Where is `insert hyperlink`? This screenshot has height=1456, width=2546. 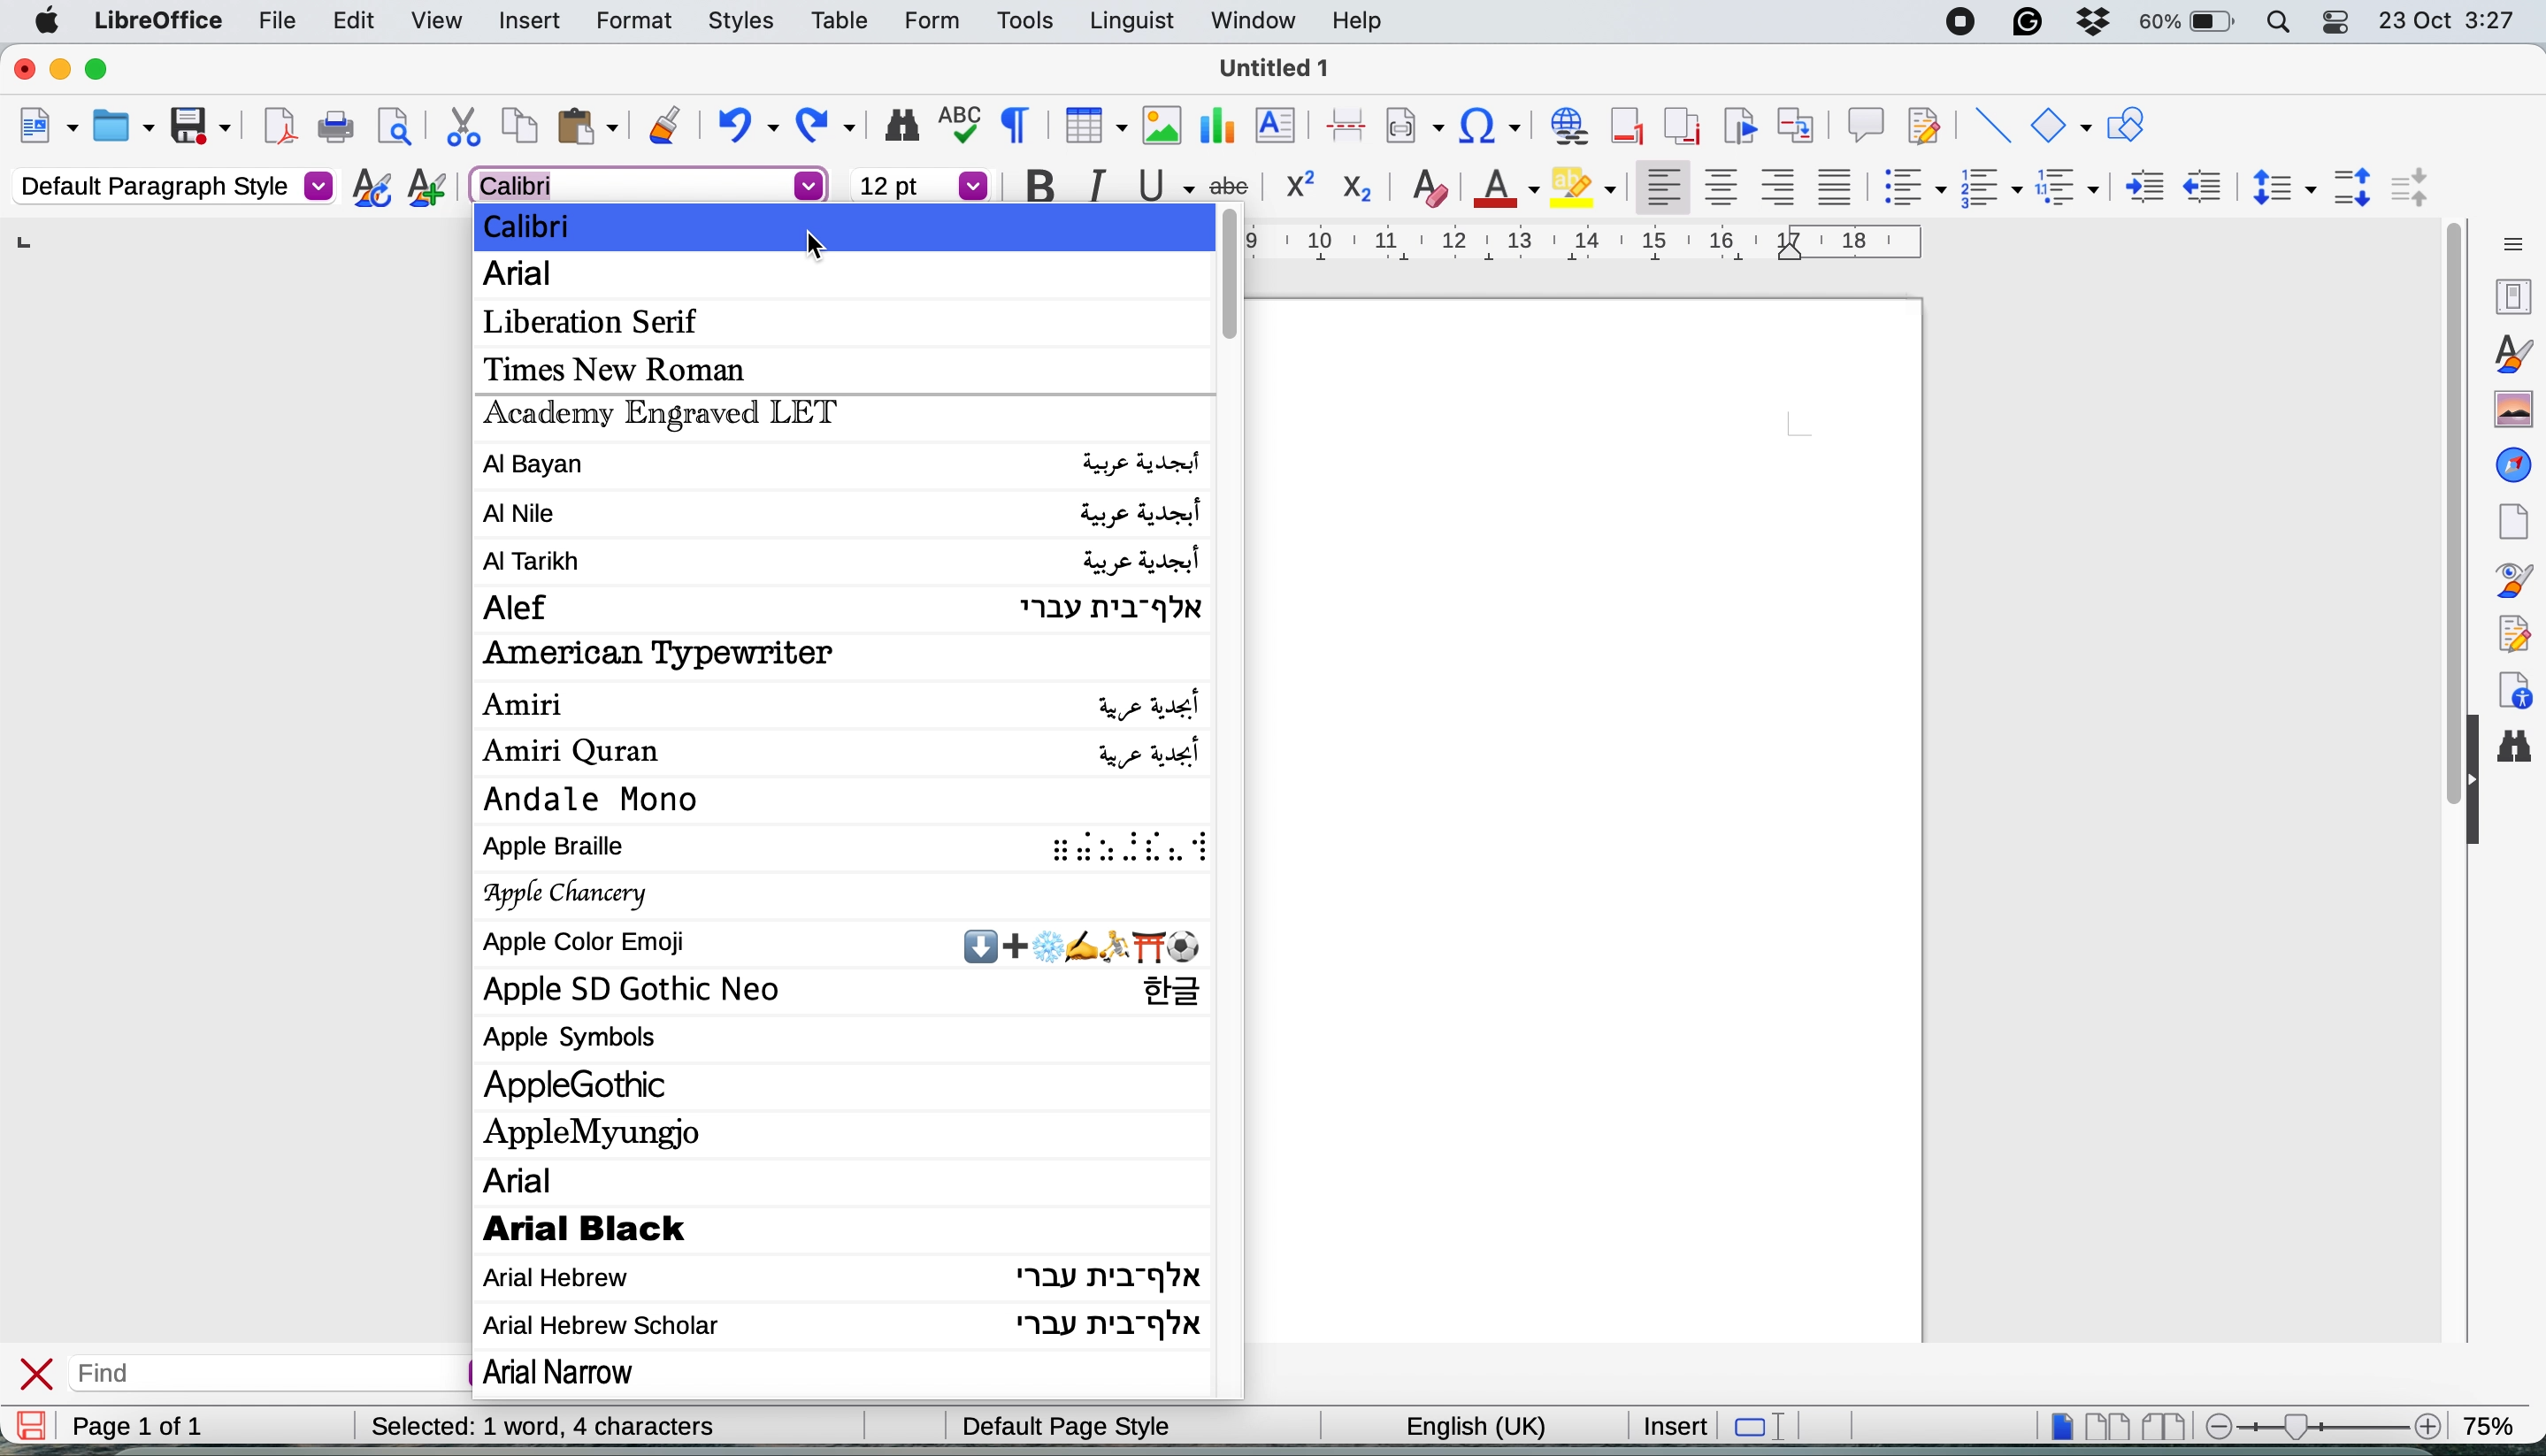
insert hyperlink is located at coordinates (1565, 128).